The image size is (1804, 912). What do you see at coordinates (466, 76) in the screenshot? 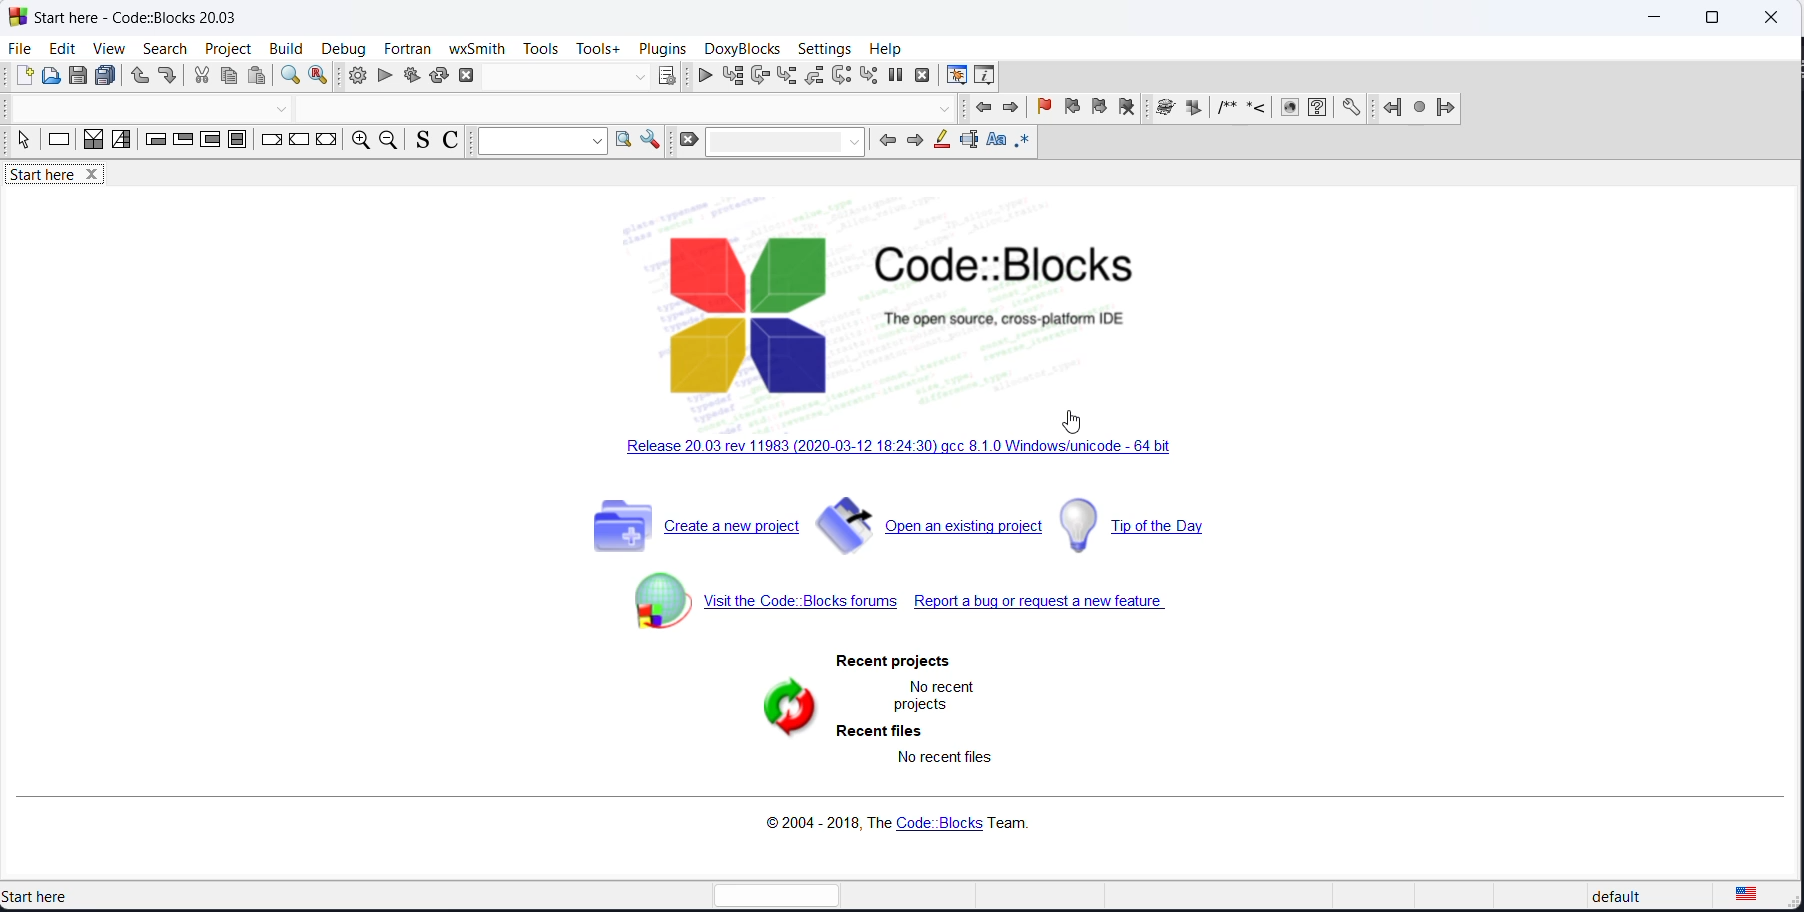
I see `abort` at bounding box center [466, 76].